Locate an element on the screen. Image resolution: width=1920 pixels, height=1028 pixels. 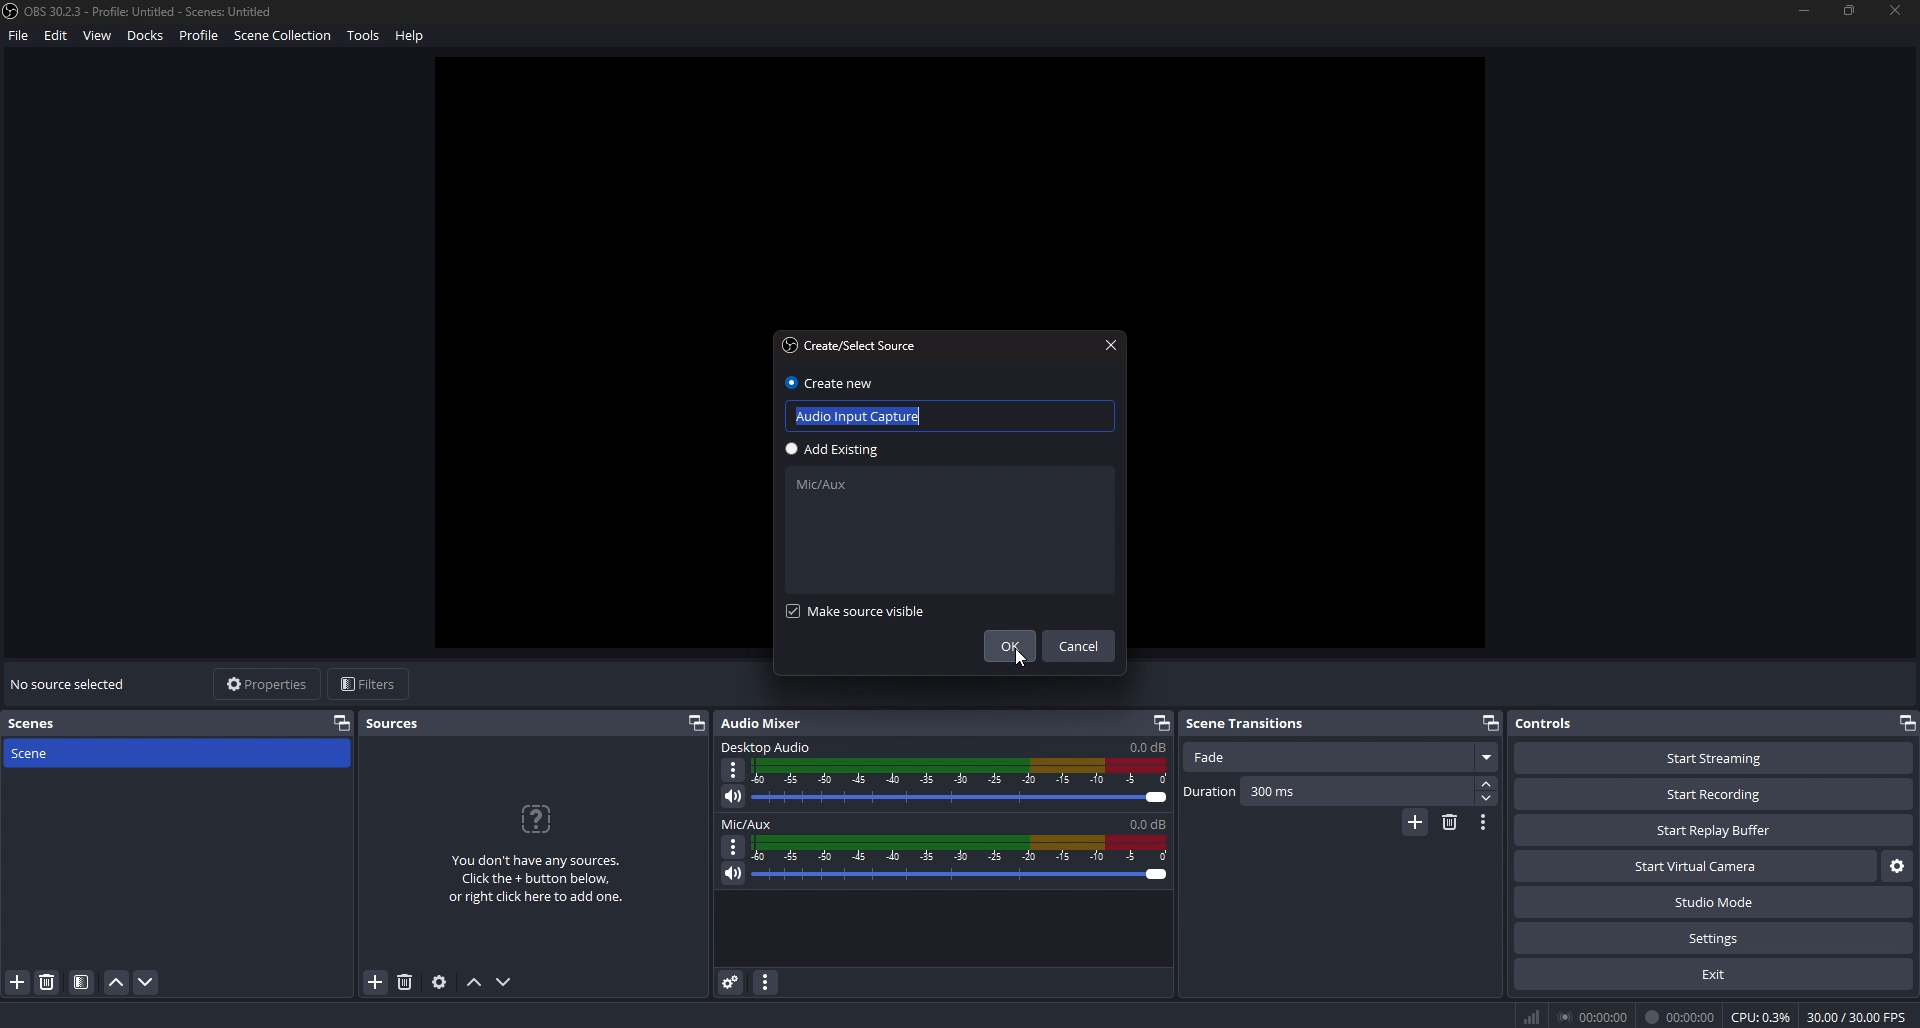
exit is located at coordinates (1713, 974).